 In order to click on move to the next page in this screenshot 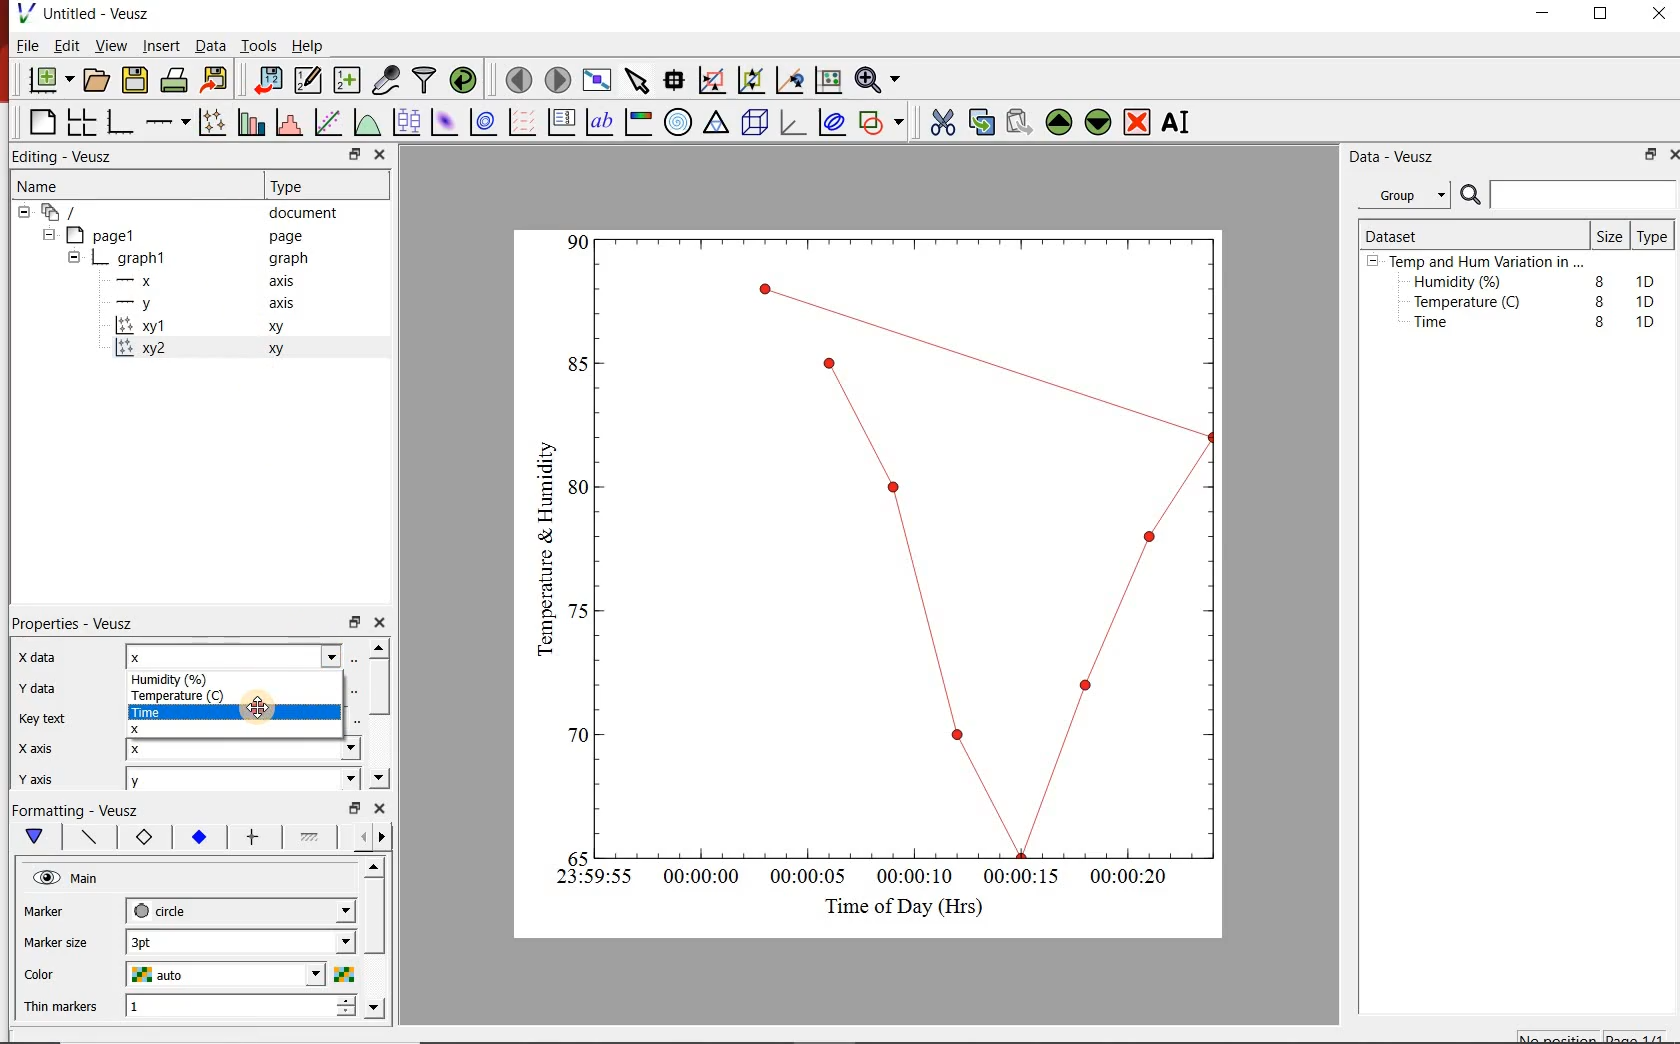, I will do `click(557, 79)`.